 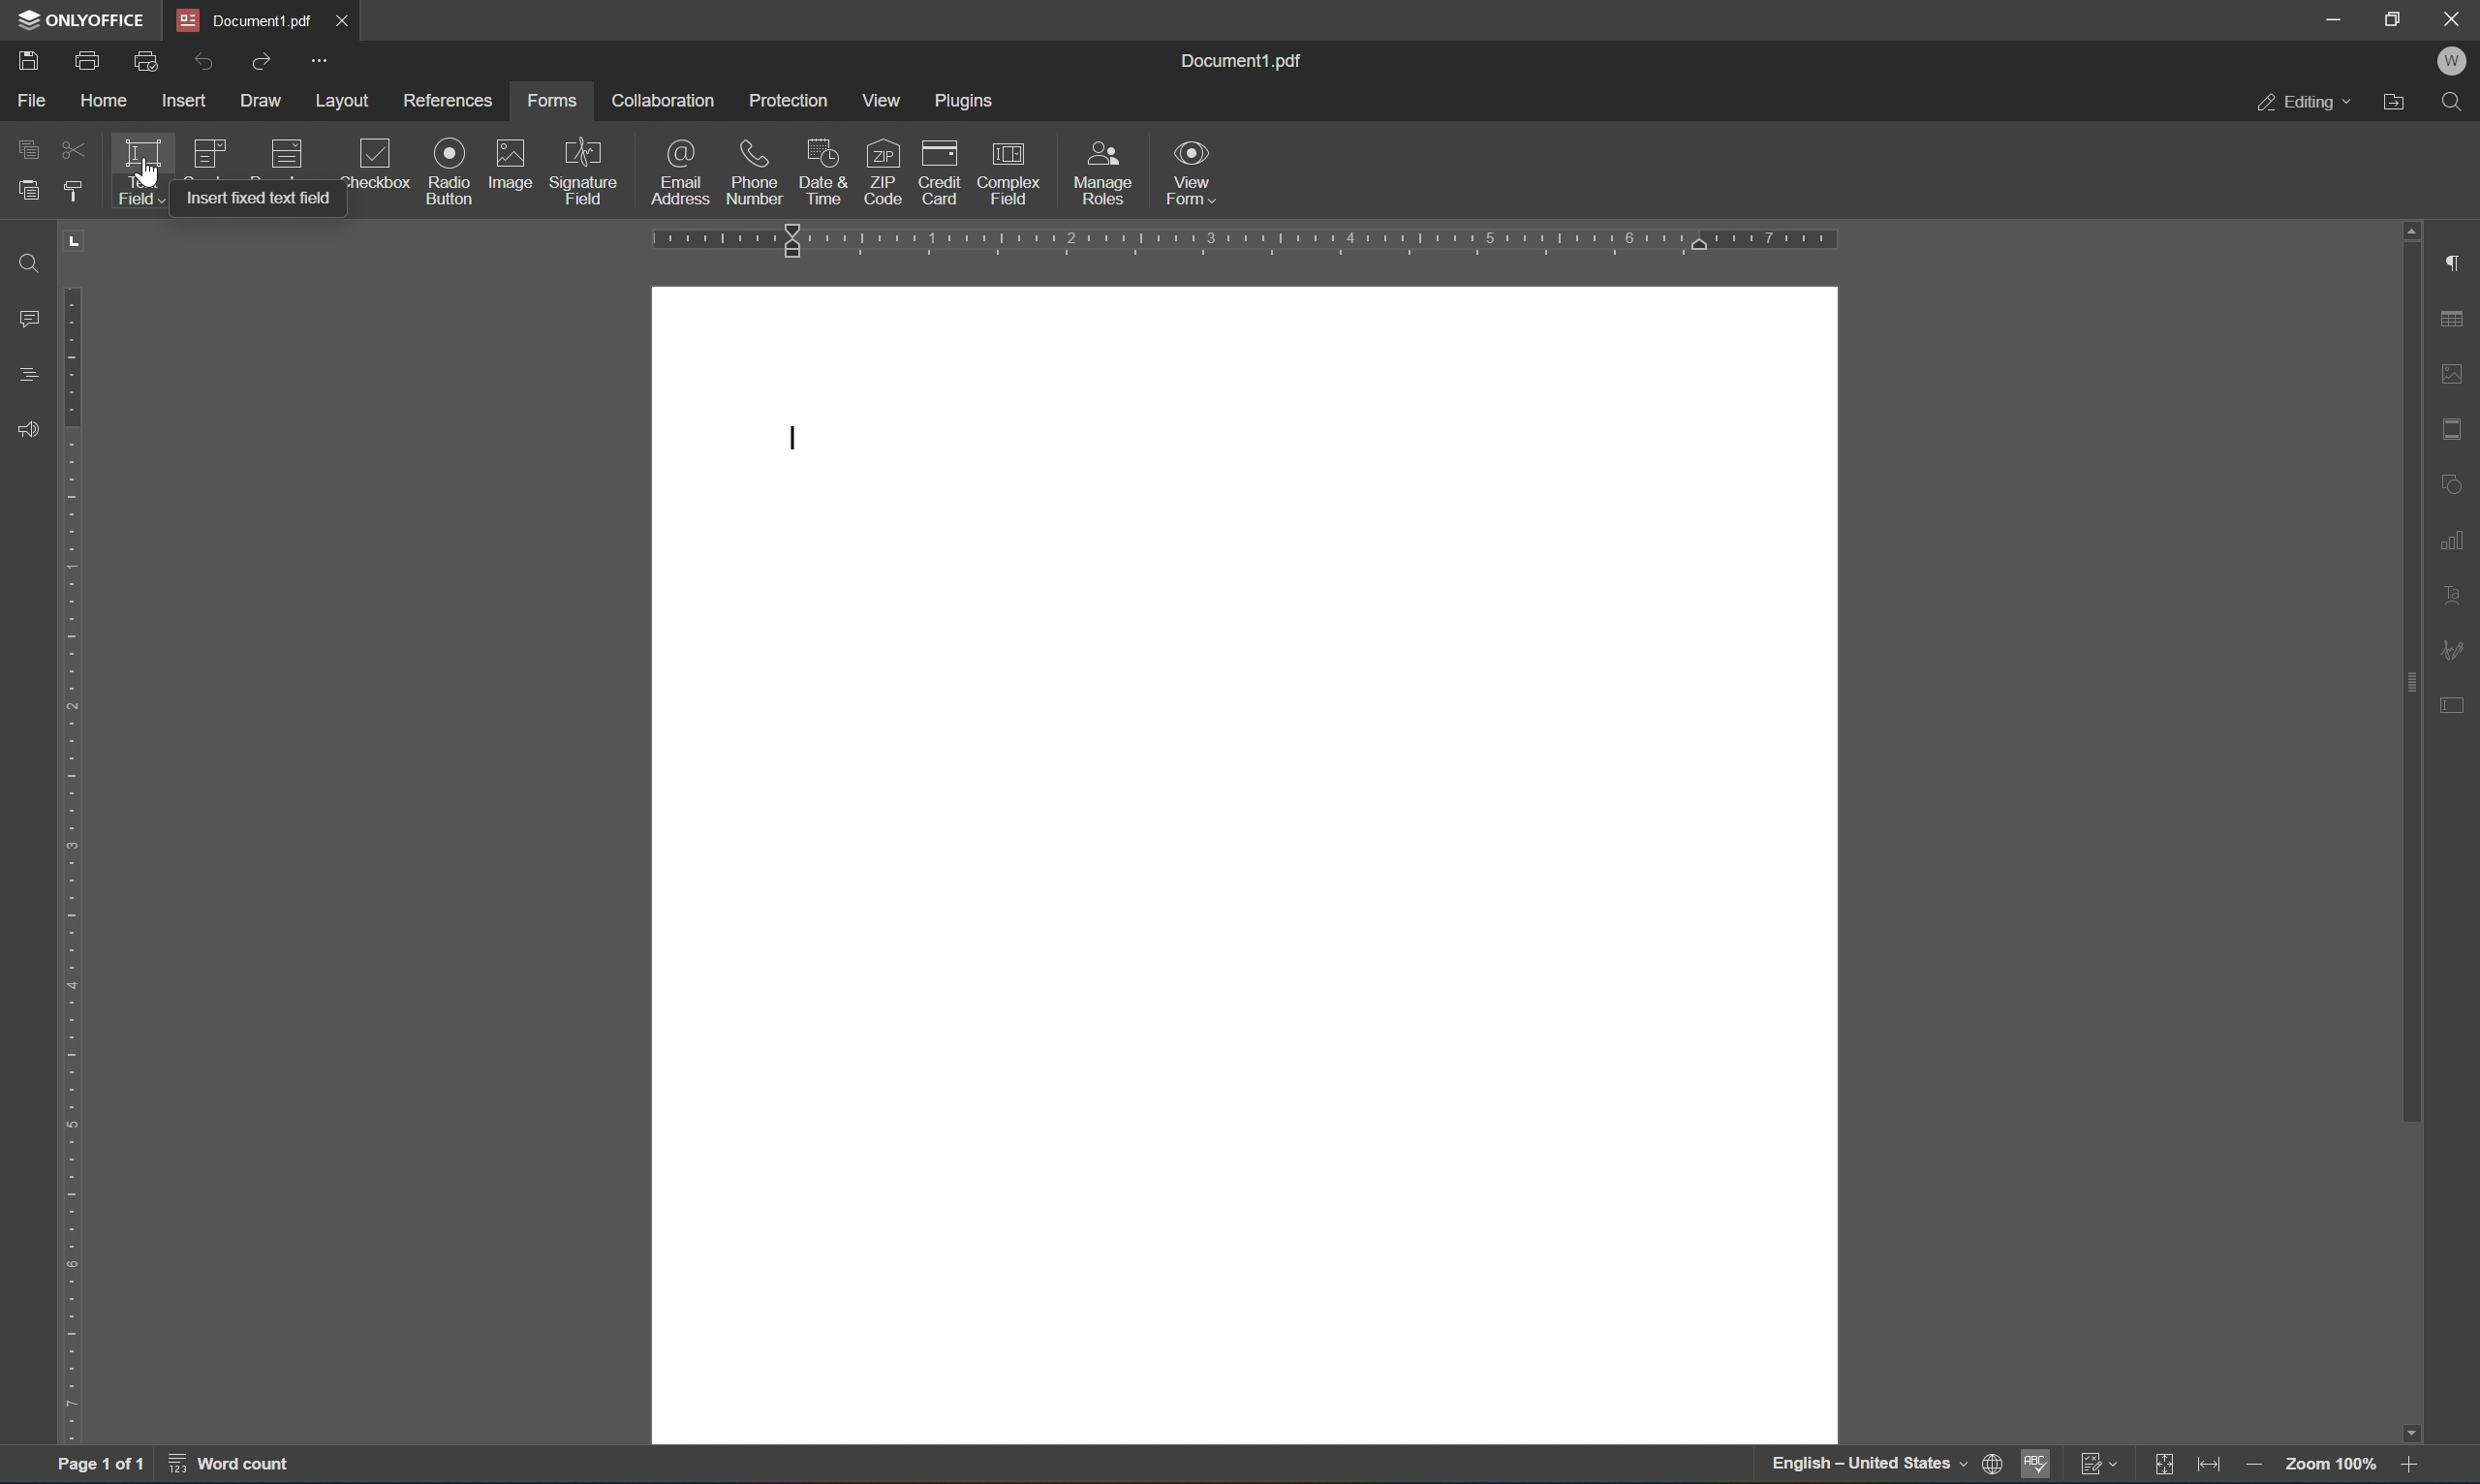 What do you see at coordinates (2166, 1466) in the screenshot?
I see `fit to slide` at bounding box center [2166, 1466].